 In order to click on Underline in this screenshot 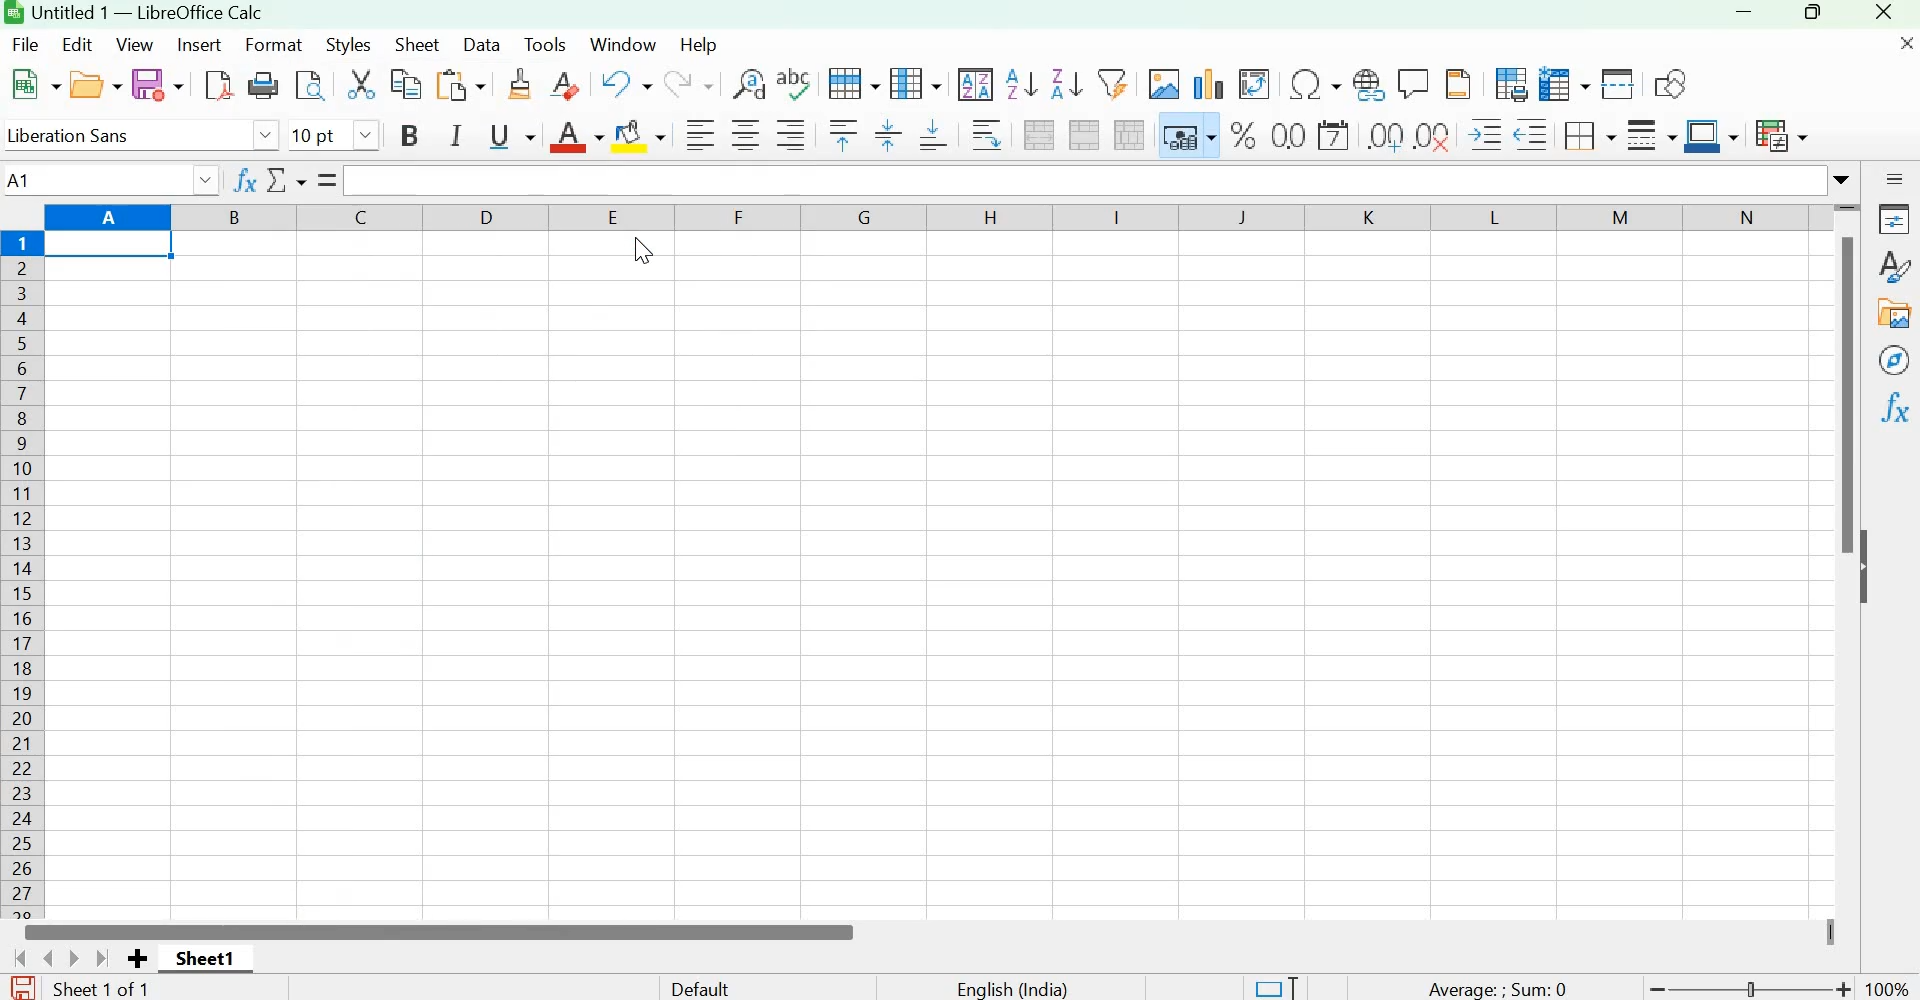, I will do `click(510, 134)`.